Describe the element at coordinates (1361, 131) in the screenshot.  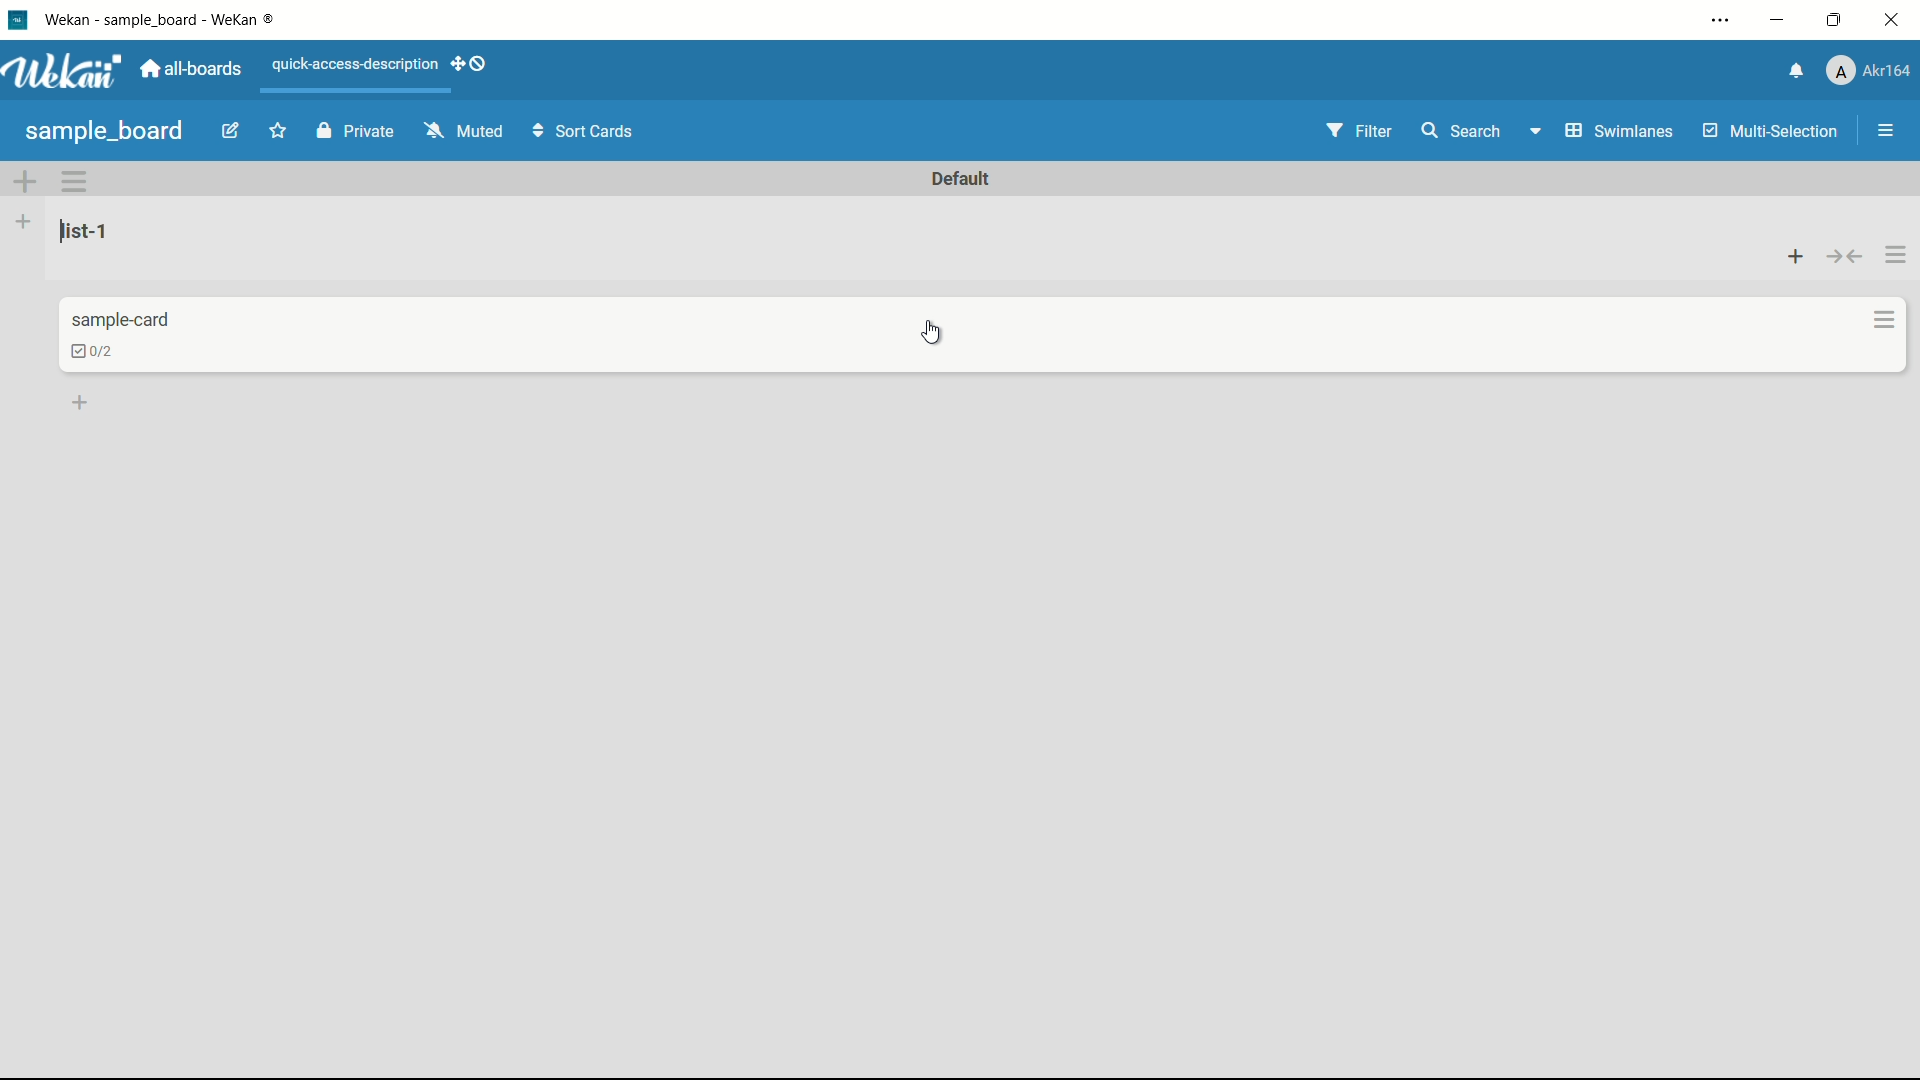
I see `filter` at that location.